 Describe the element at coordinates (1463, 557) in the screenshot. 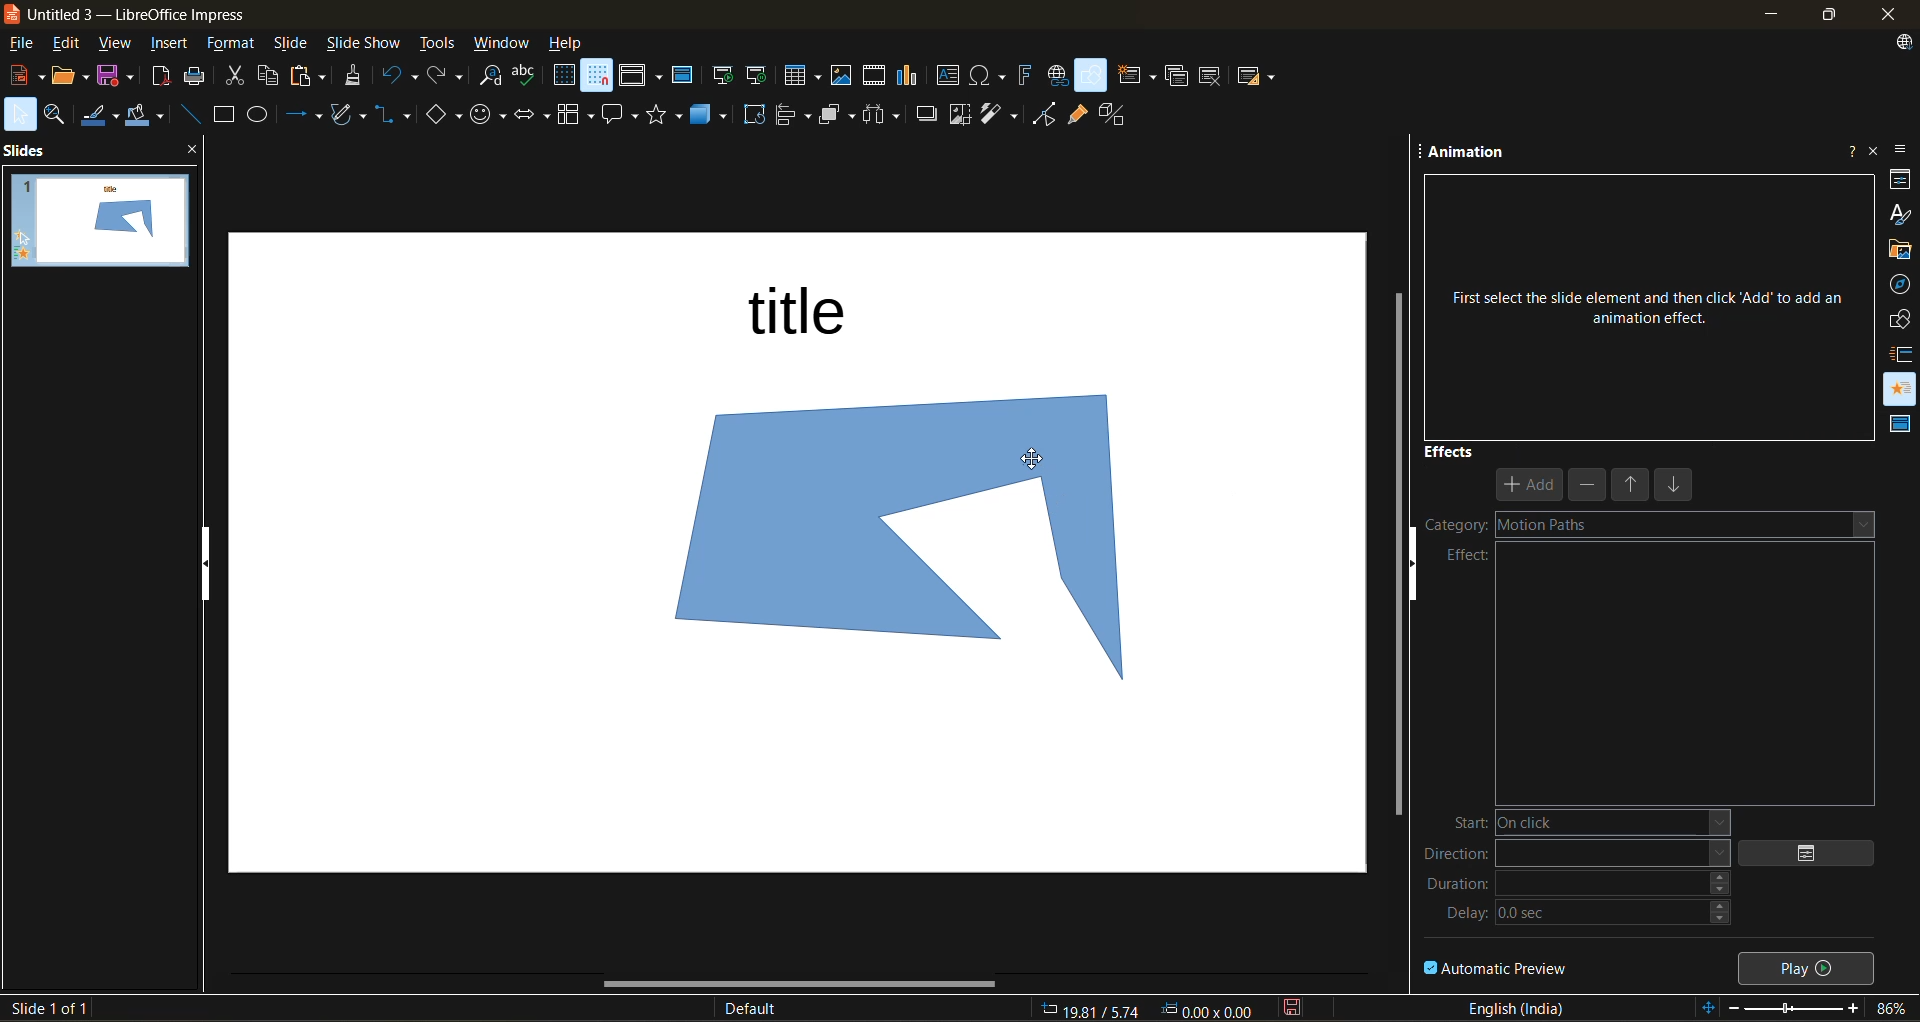

I see `effect` at that location.